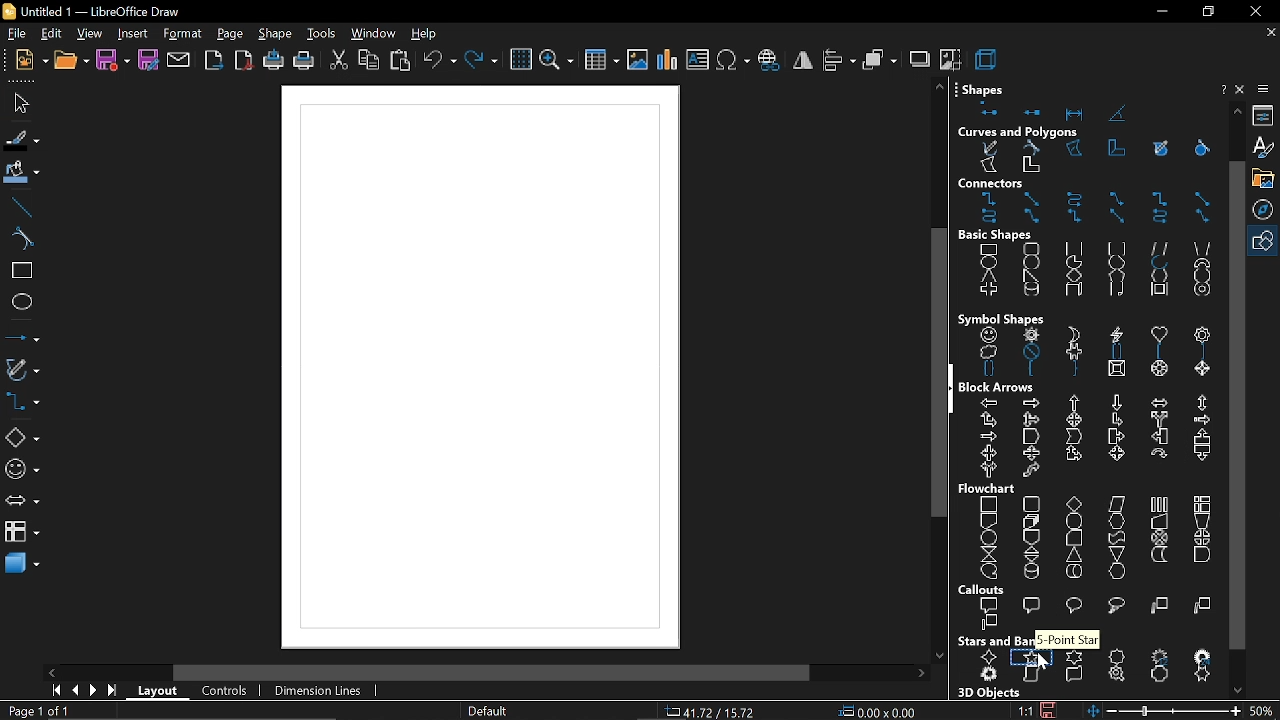  I want to click on window, so click(374, 35).